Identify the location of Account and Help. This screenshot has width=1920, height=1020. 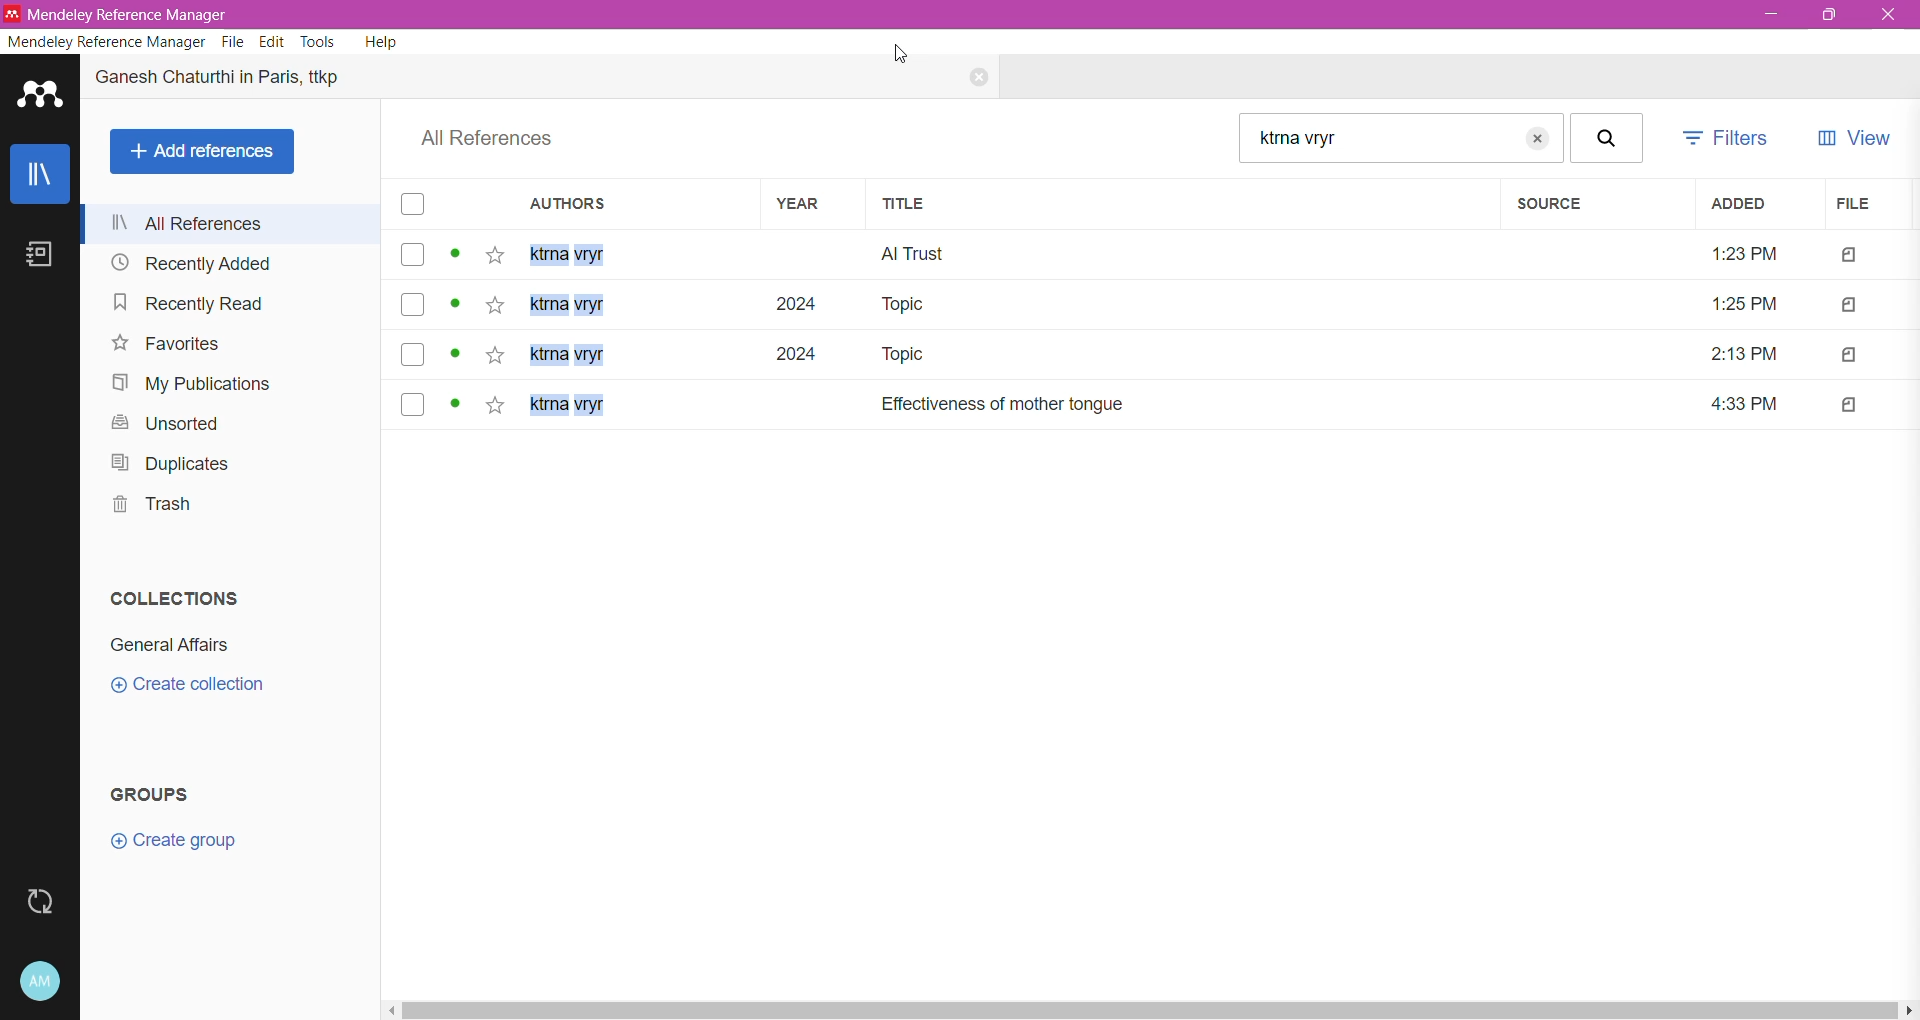
(39, 981).